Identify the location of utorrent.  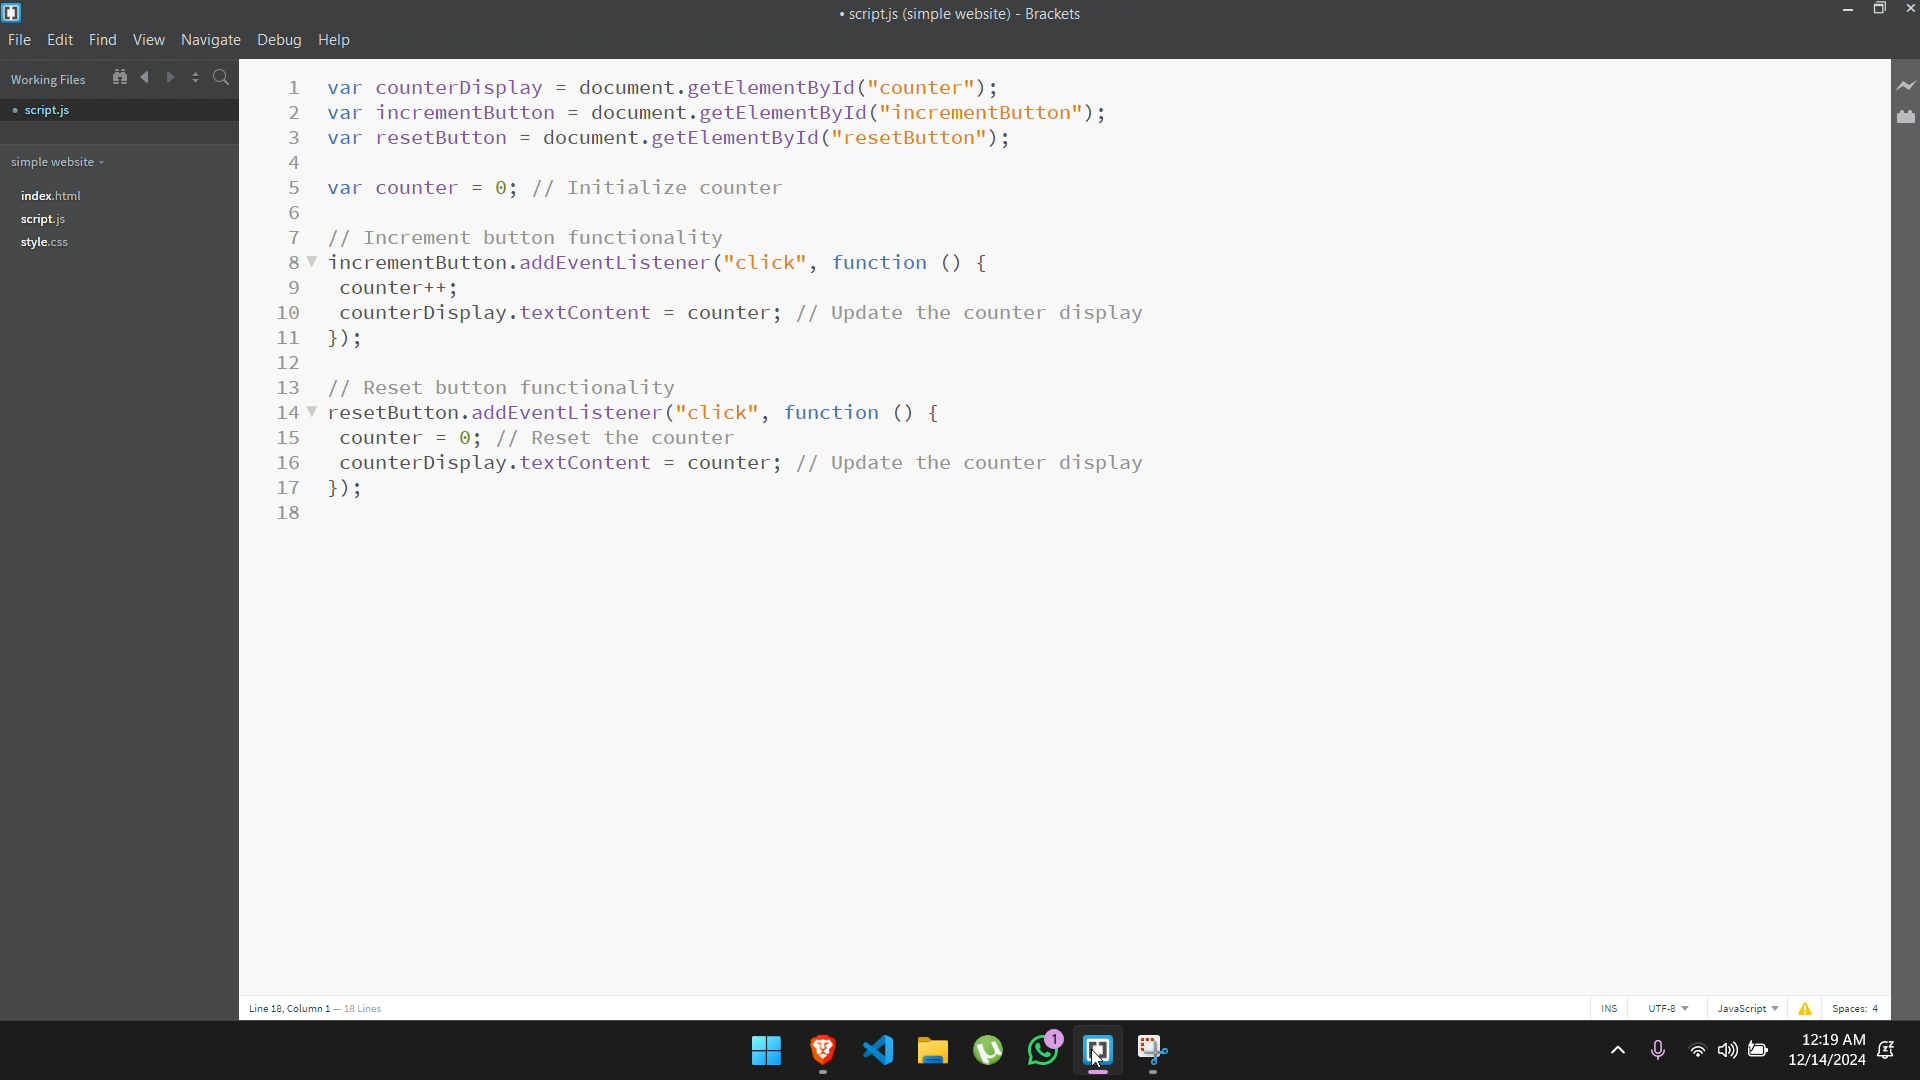
(988, 1049).